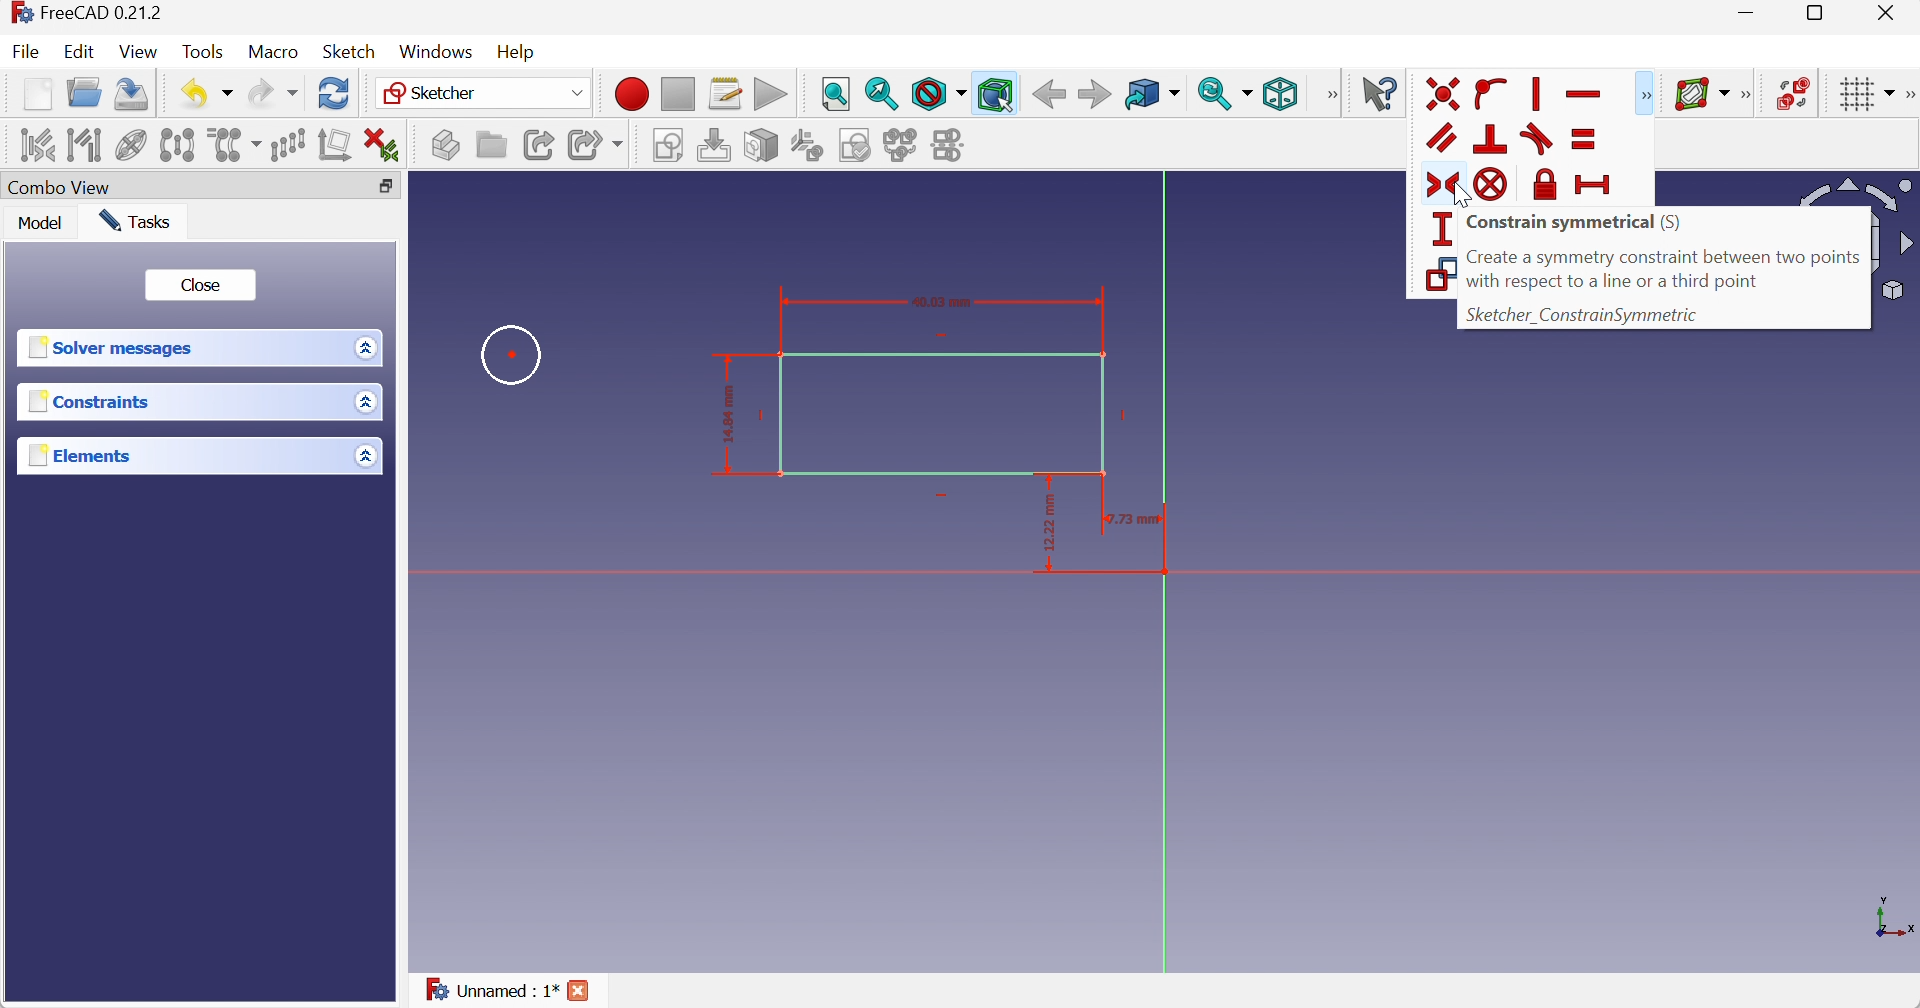 The height and width of the screenshot is (1008, 1920). What do you see at coordinates (369, 402) in the screenshot?
I see `Drop down` at bounding box center [369, 402].